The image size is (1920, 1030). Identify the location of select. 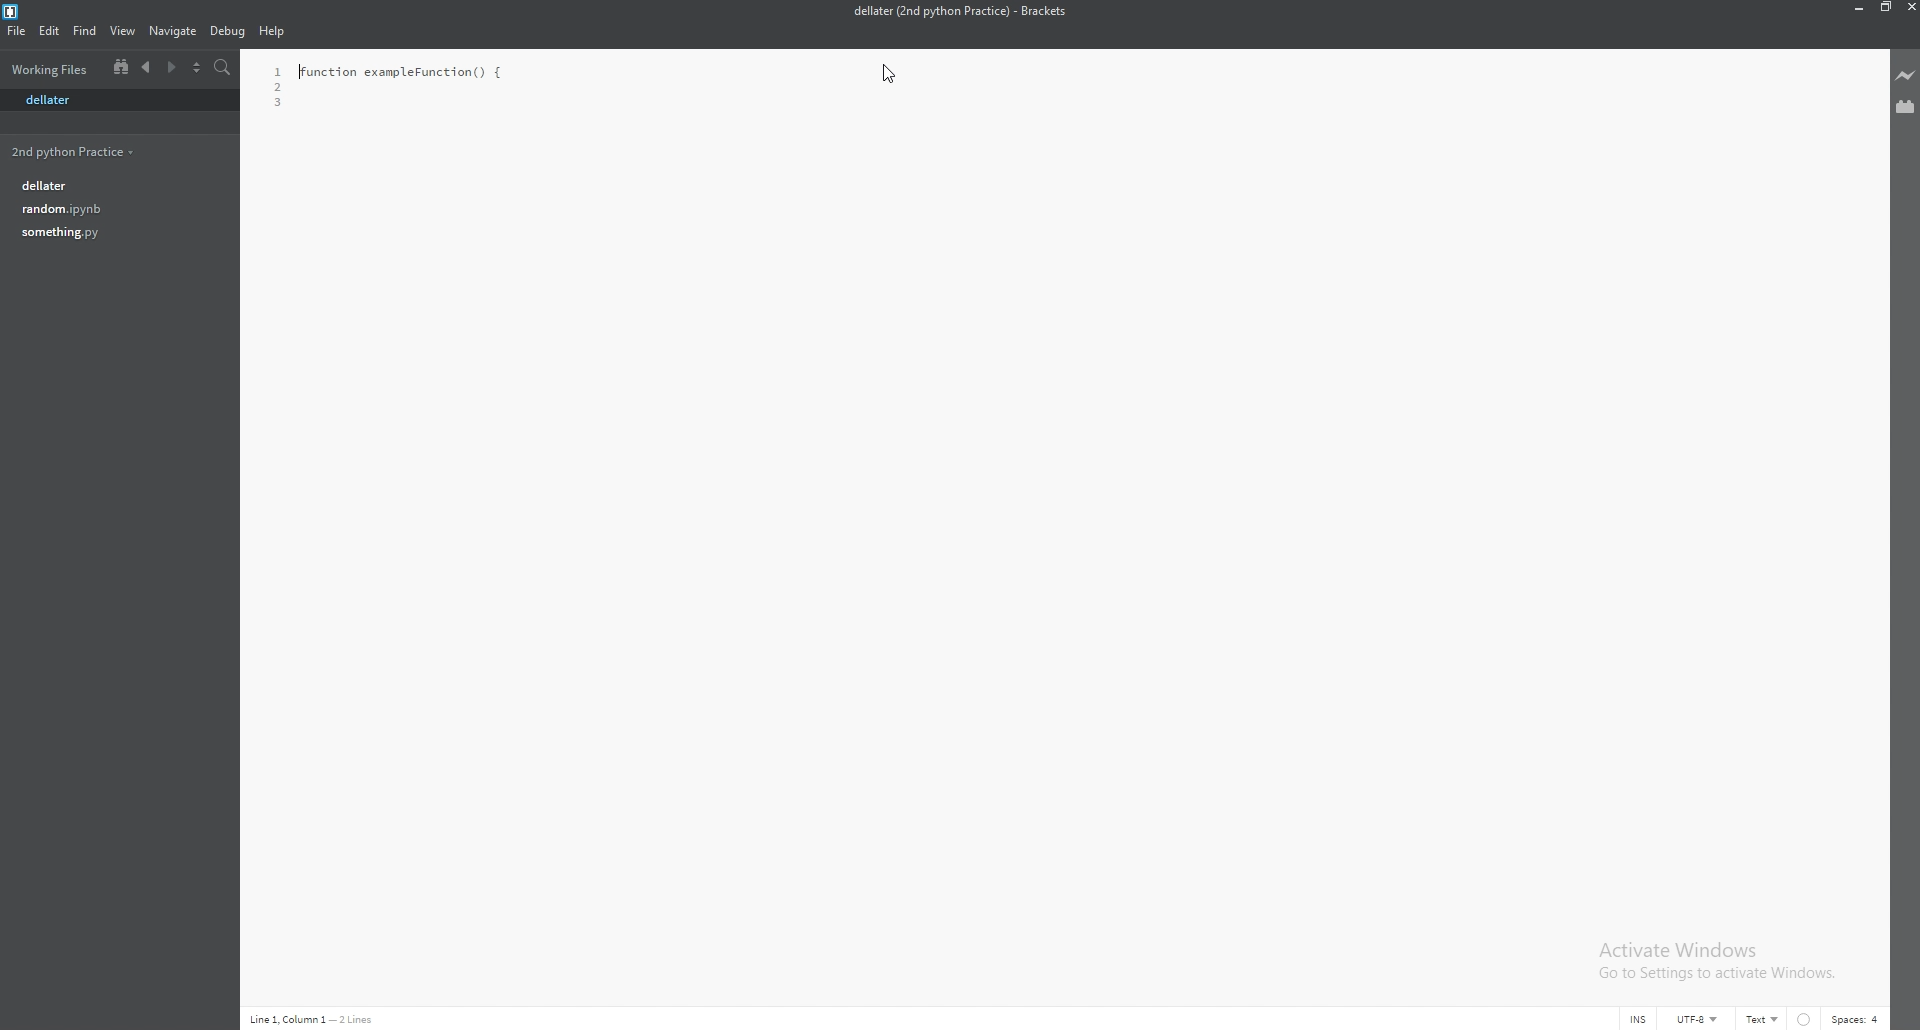
(196, 69).